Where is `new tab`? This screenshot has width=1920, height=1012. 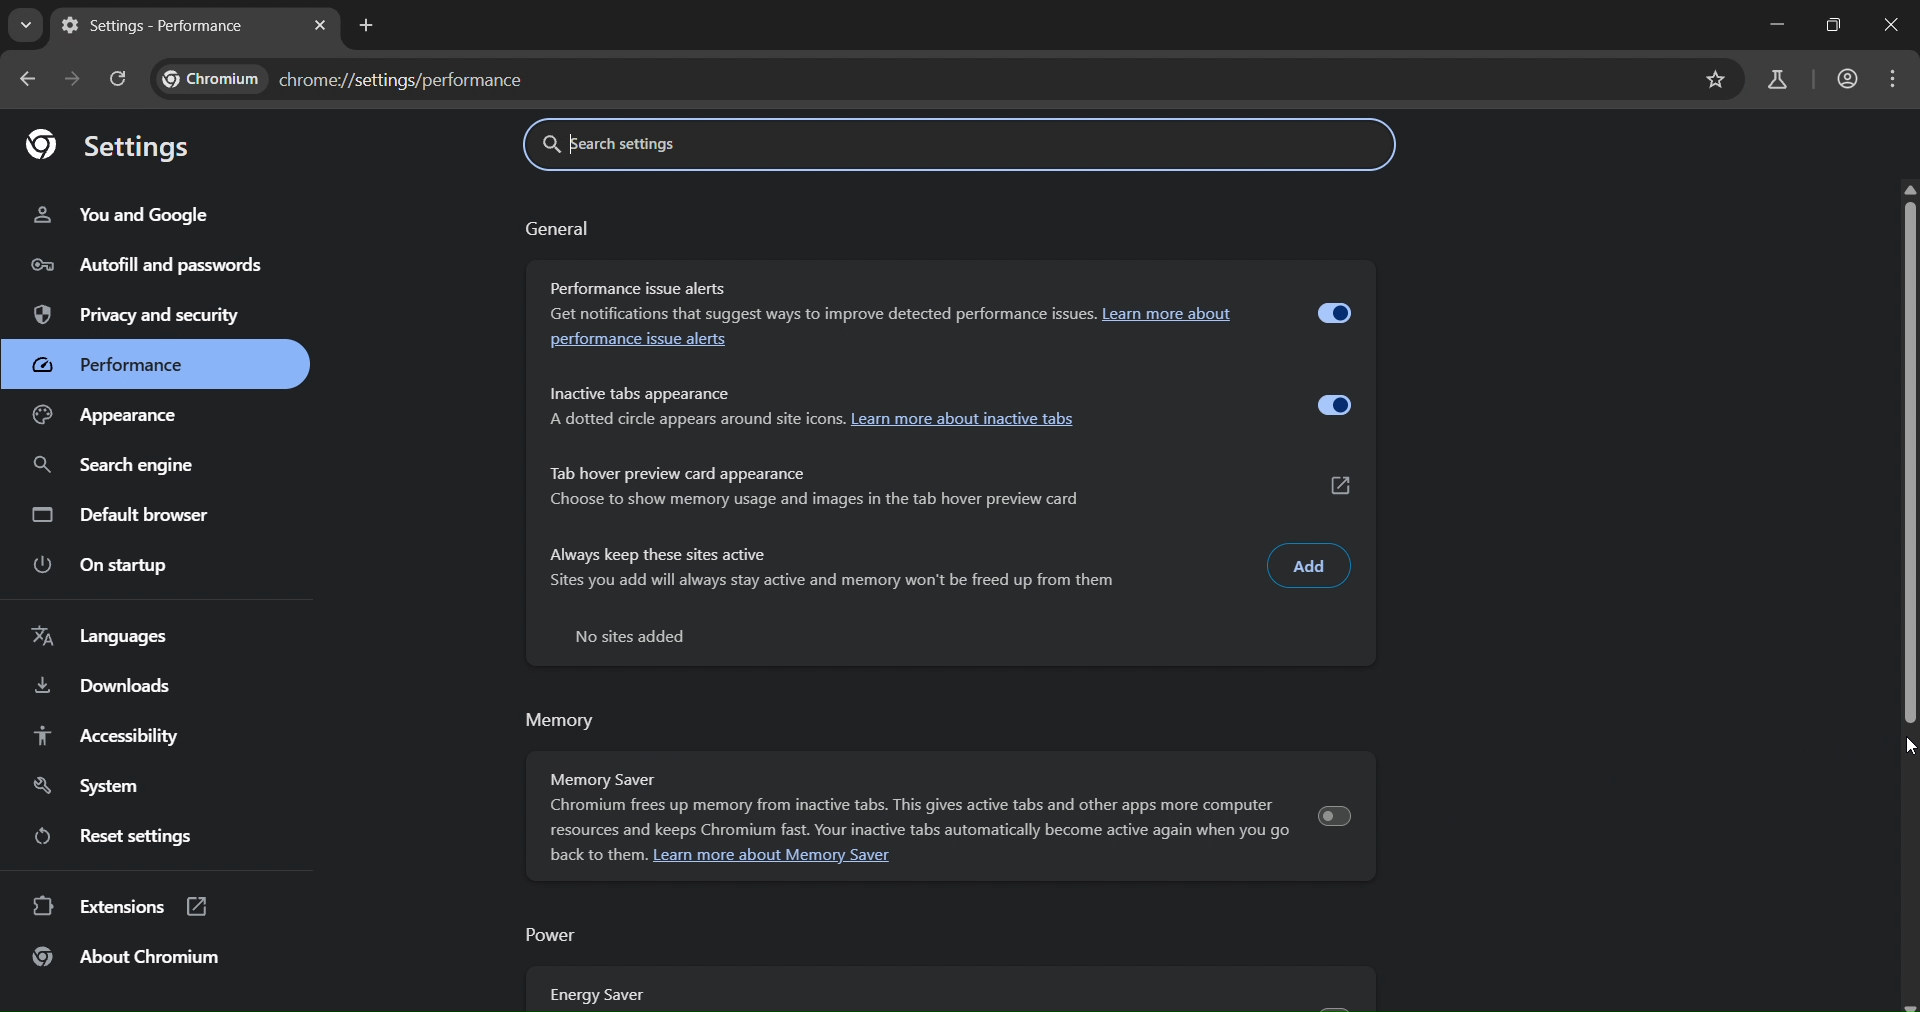 new tab is located at coordinates (366, 27).